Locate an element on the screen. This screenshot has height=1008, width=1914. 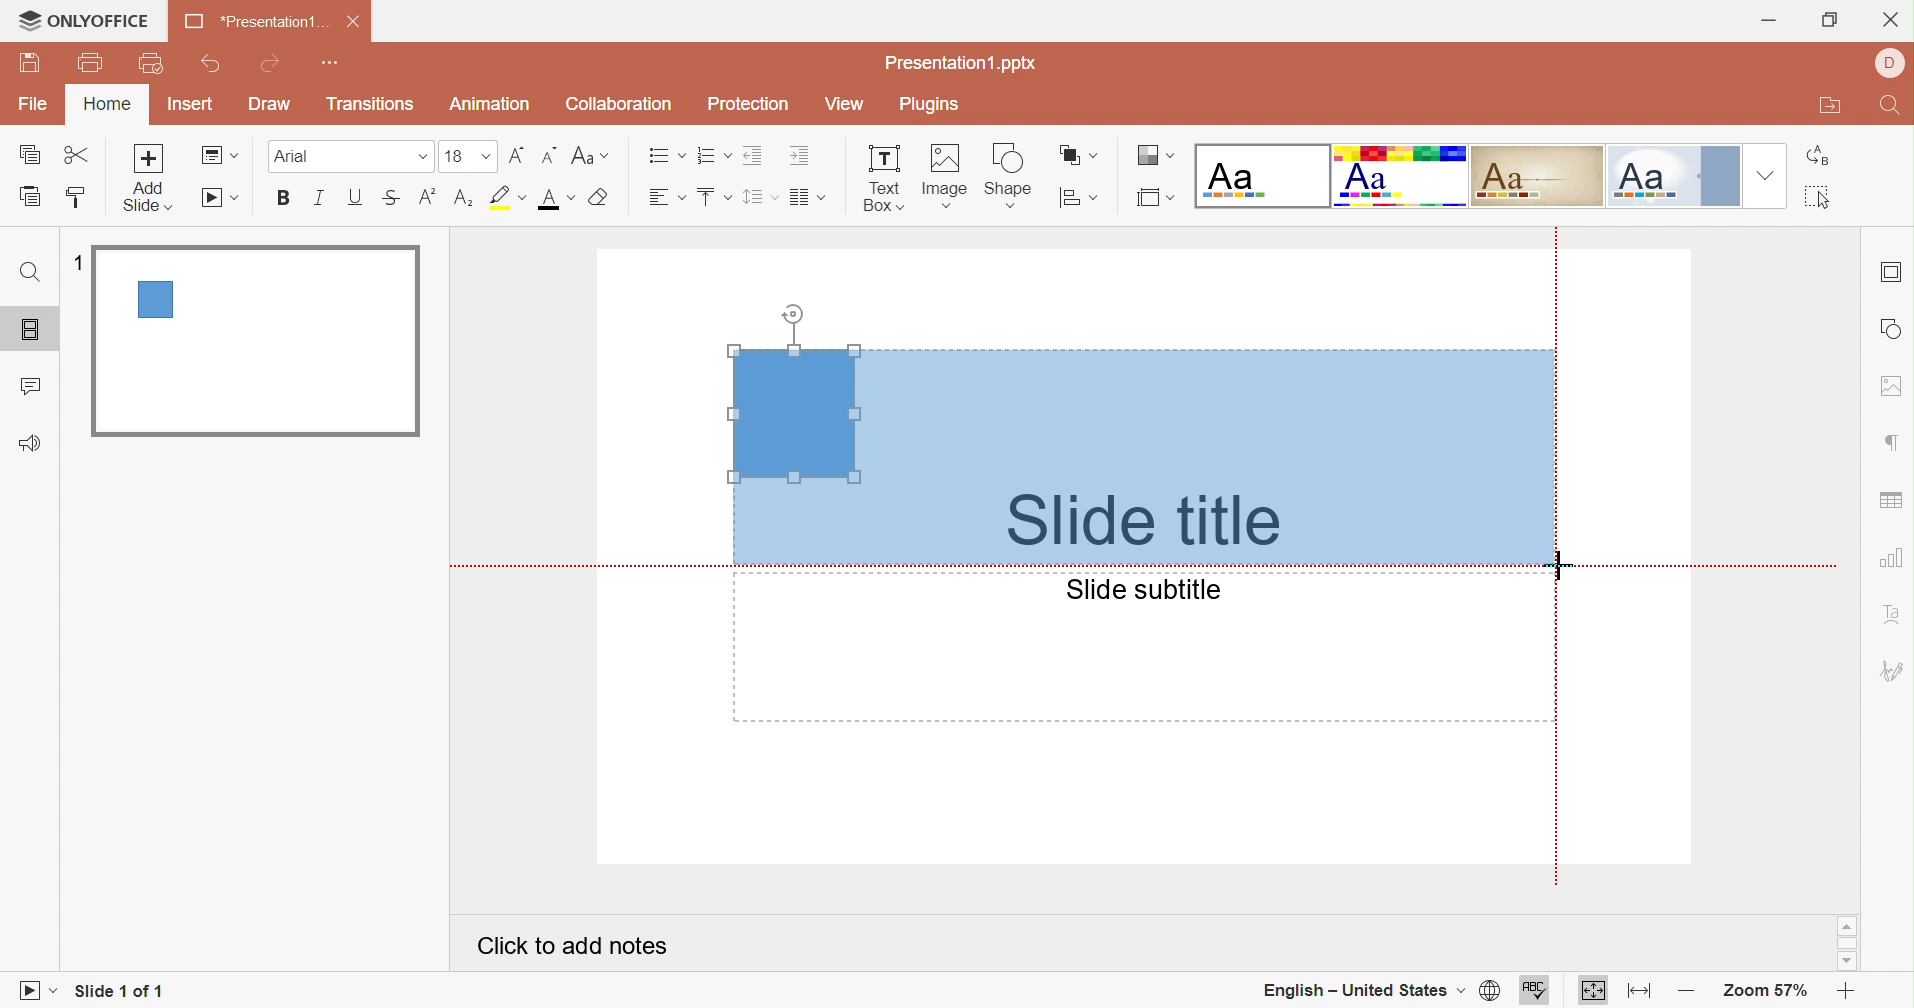
Shape settings is located at coordinates (1892, 329).